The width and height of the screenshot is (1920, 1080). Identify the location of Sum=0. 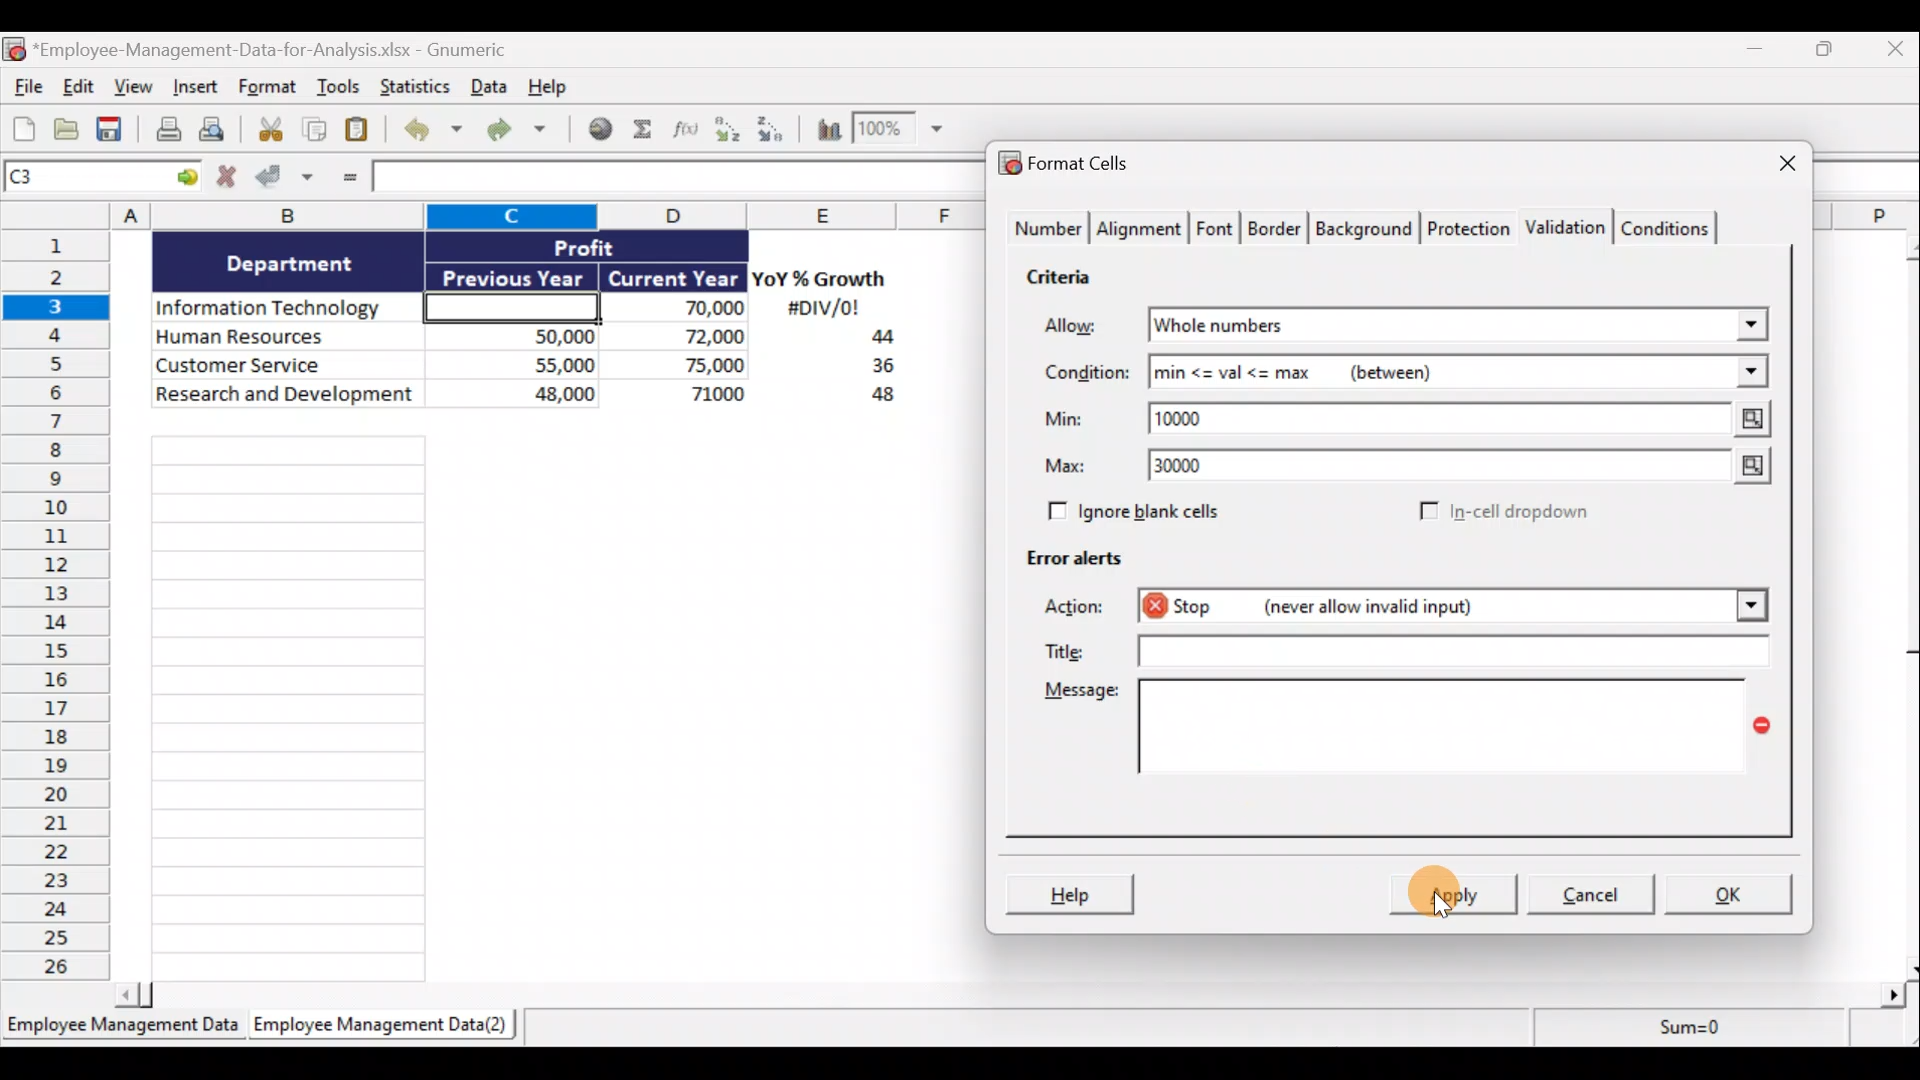
(1681, 1033).